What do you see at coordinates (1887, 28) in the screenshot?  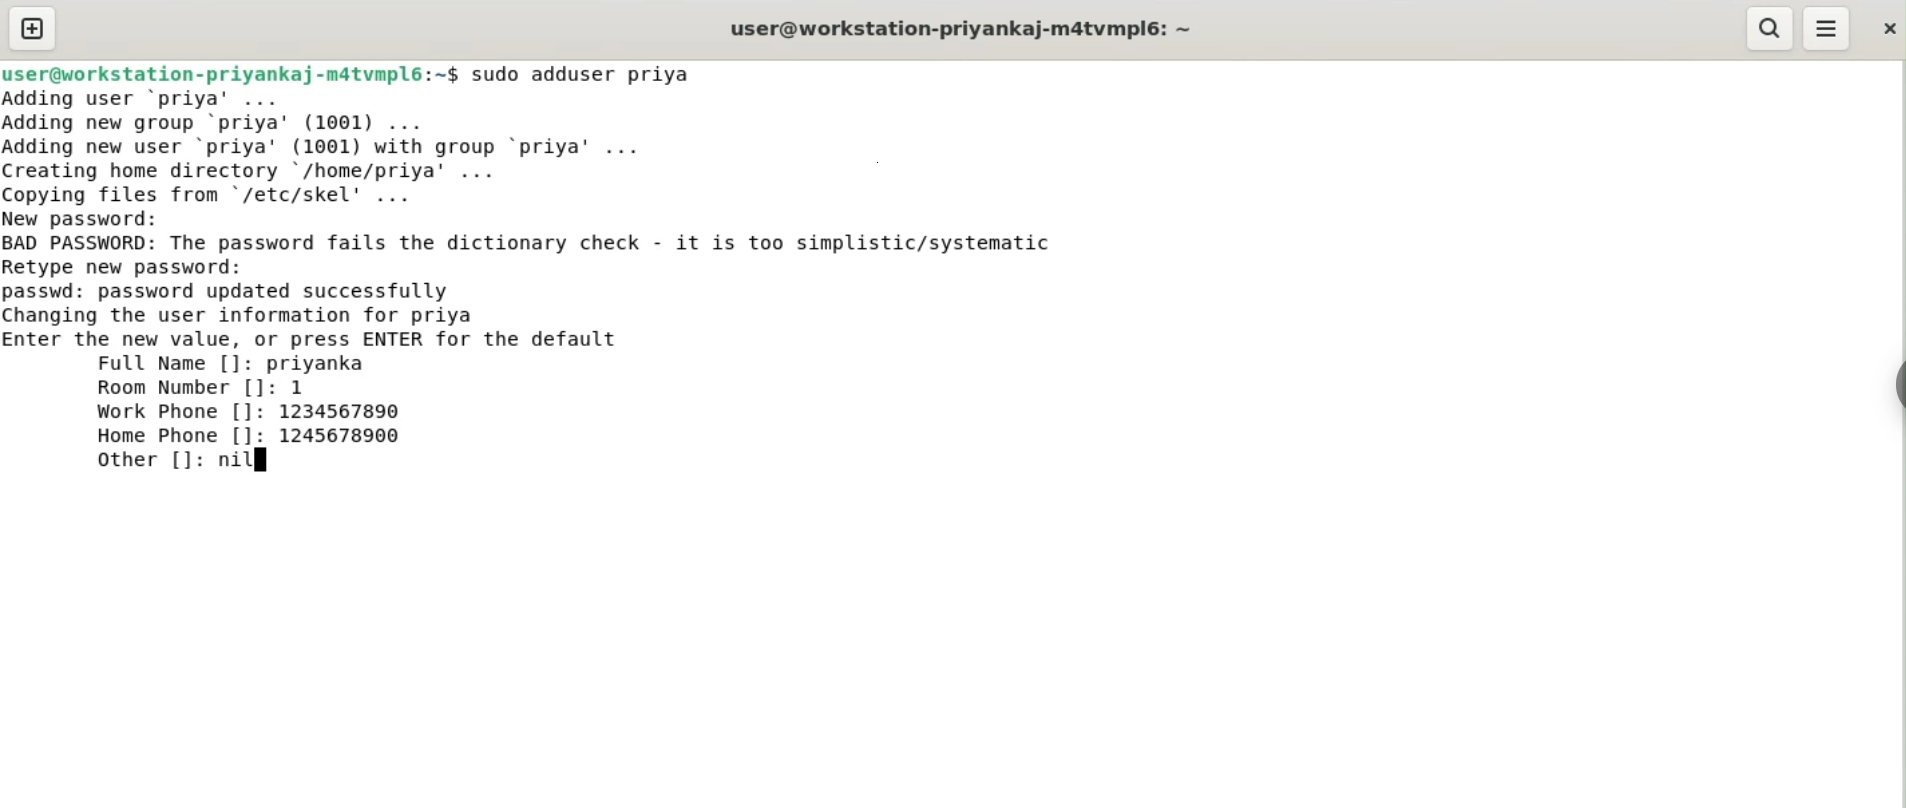 I see `close` at bounding box center [1887, 28].